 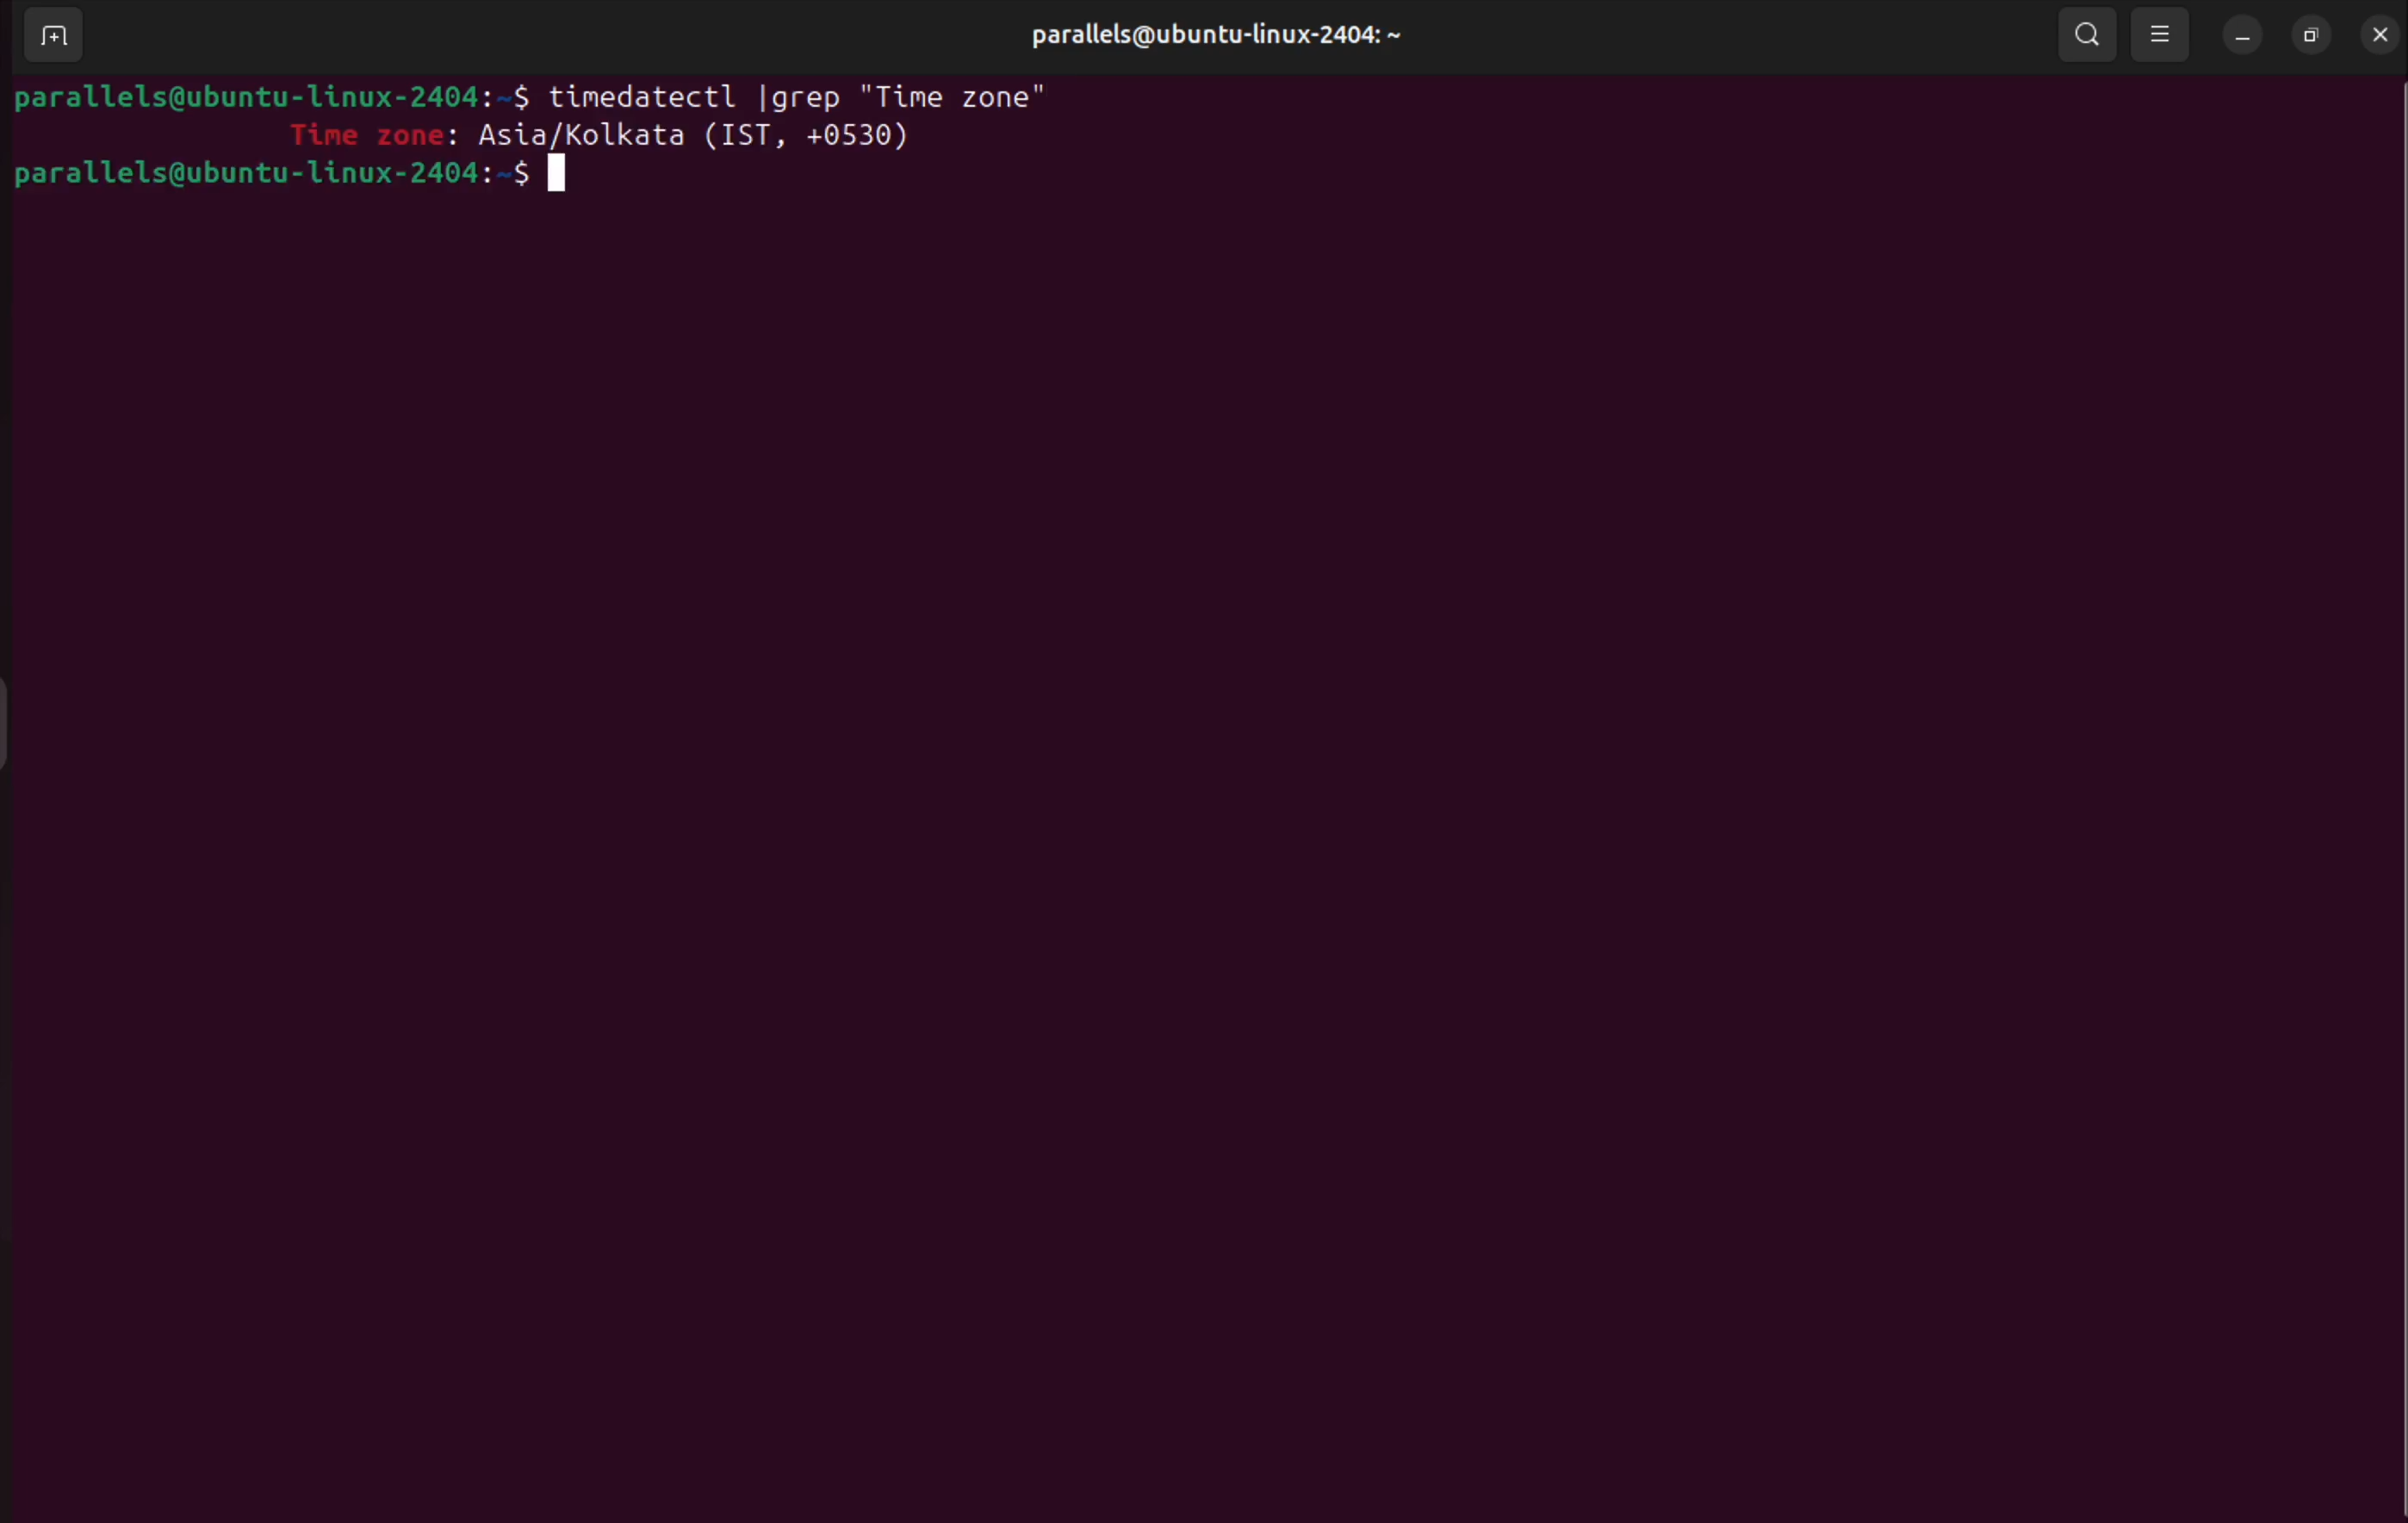 I want to click on parallels@ubuntu-linux-2404:-$, so click(x=272, y=93).